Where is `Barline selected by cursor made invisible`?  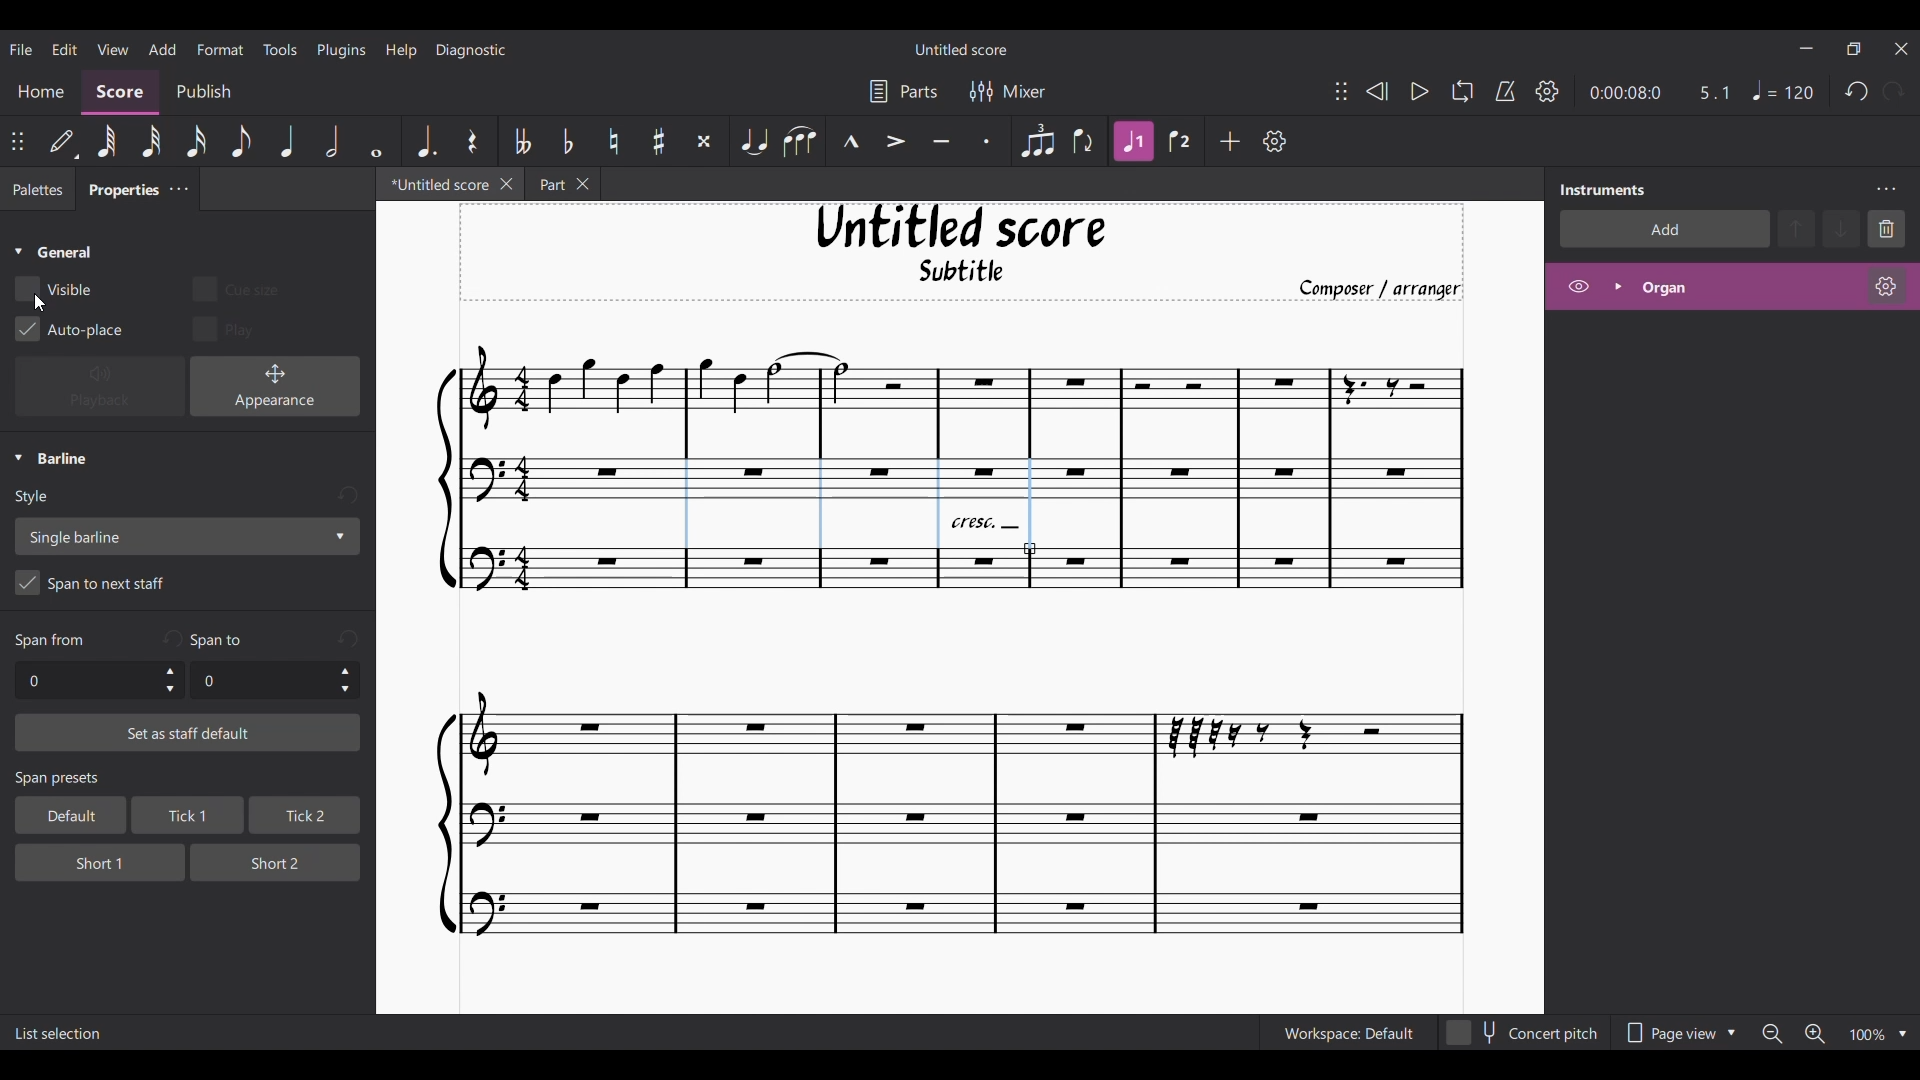 Barline selected by cursor made invisible is located at coordinates (857, 503).